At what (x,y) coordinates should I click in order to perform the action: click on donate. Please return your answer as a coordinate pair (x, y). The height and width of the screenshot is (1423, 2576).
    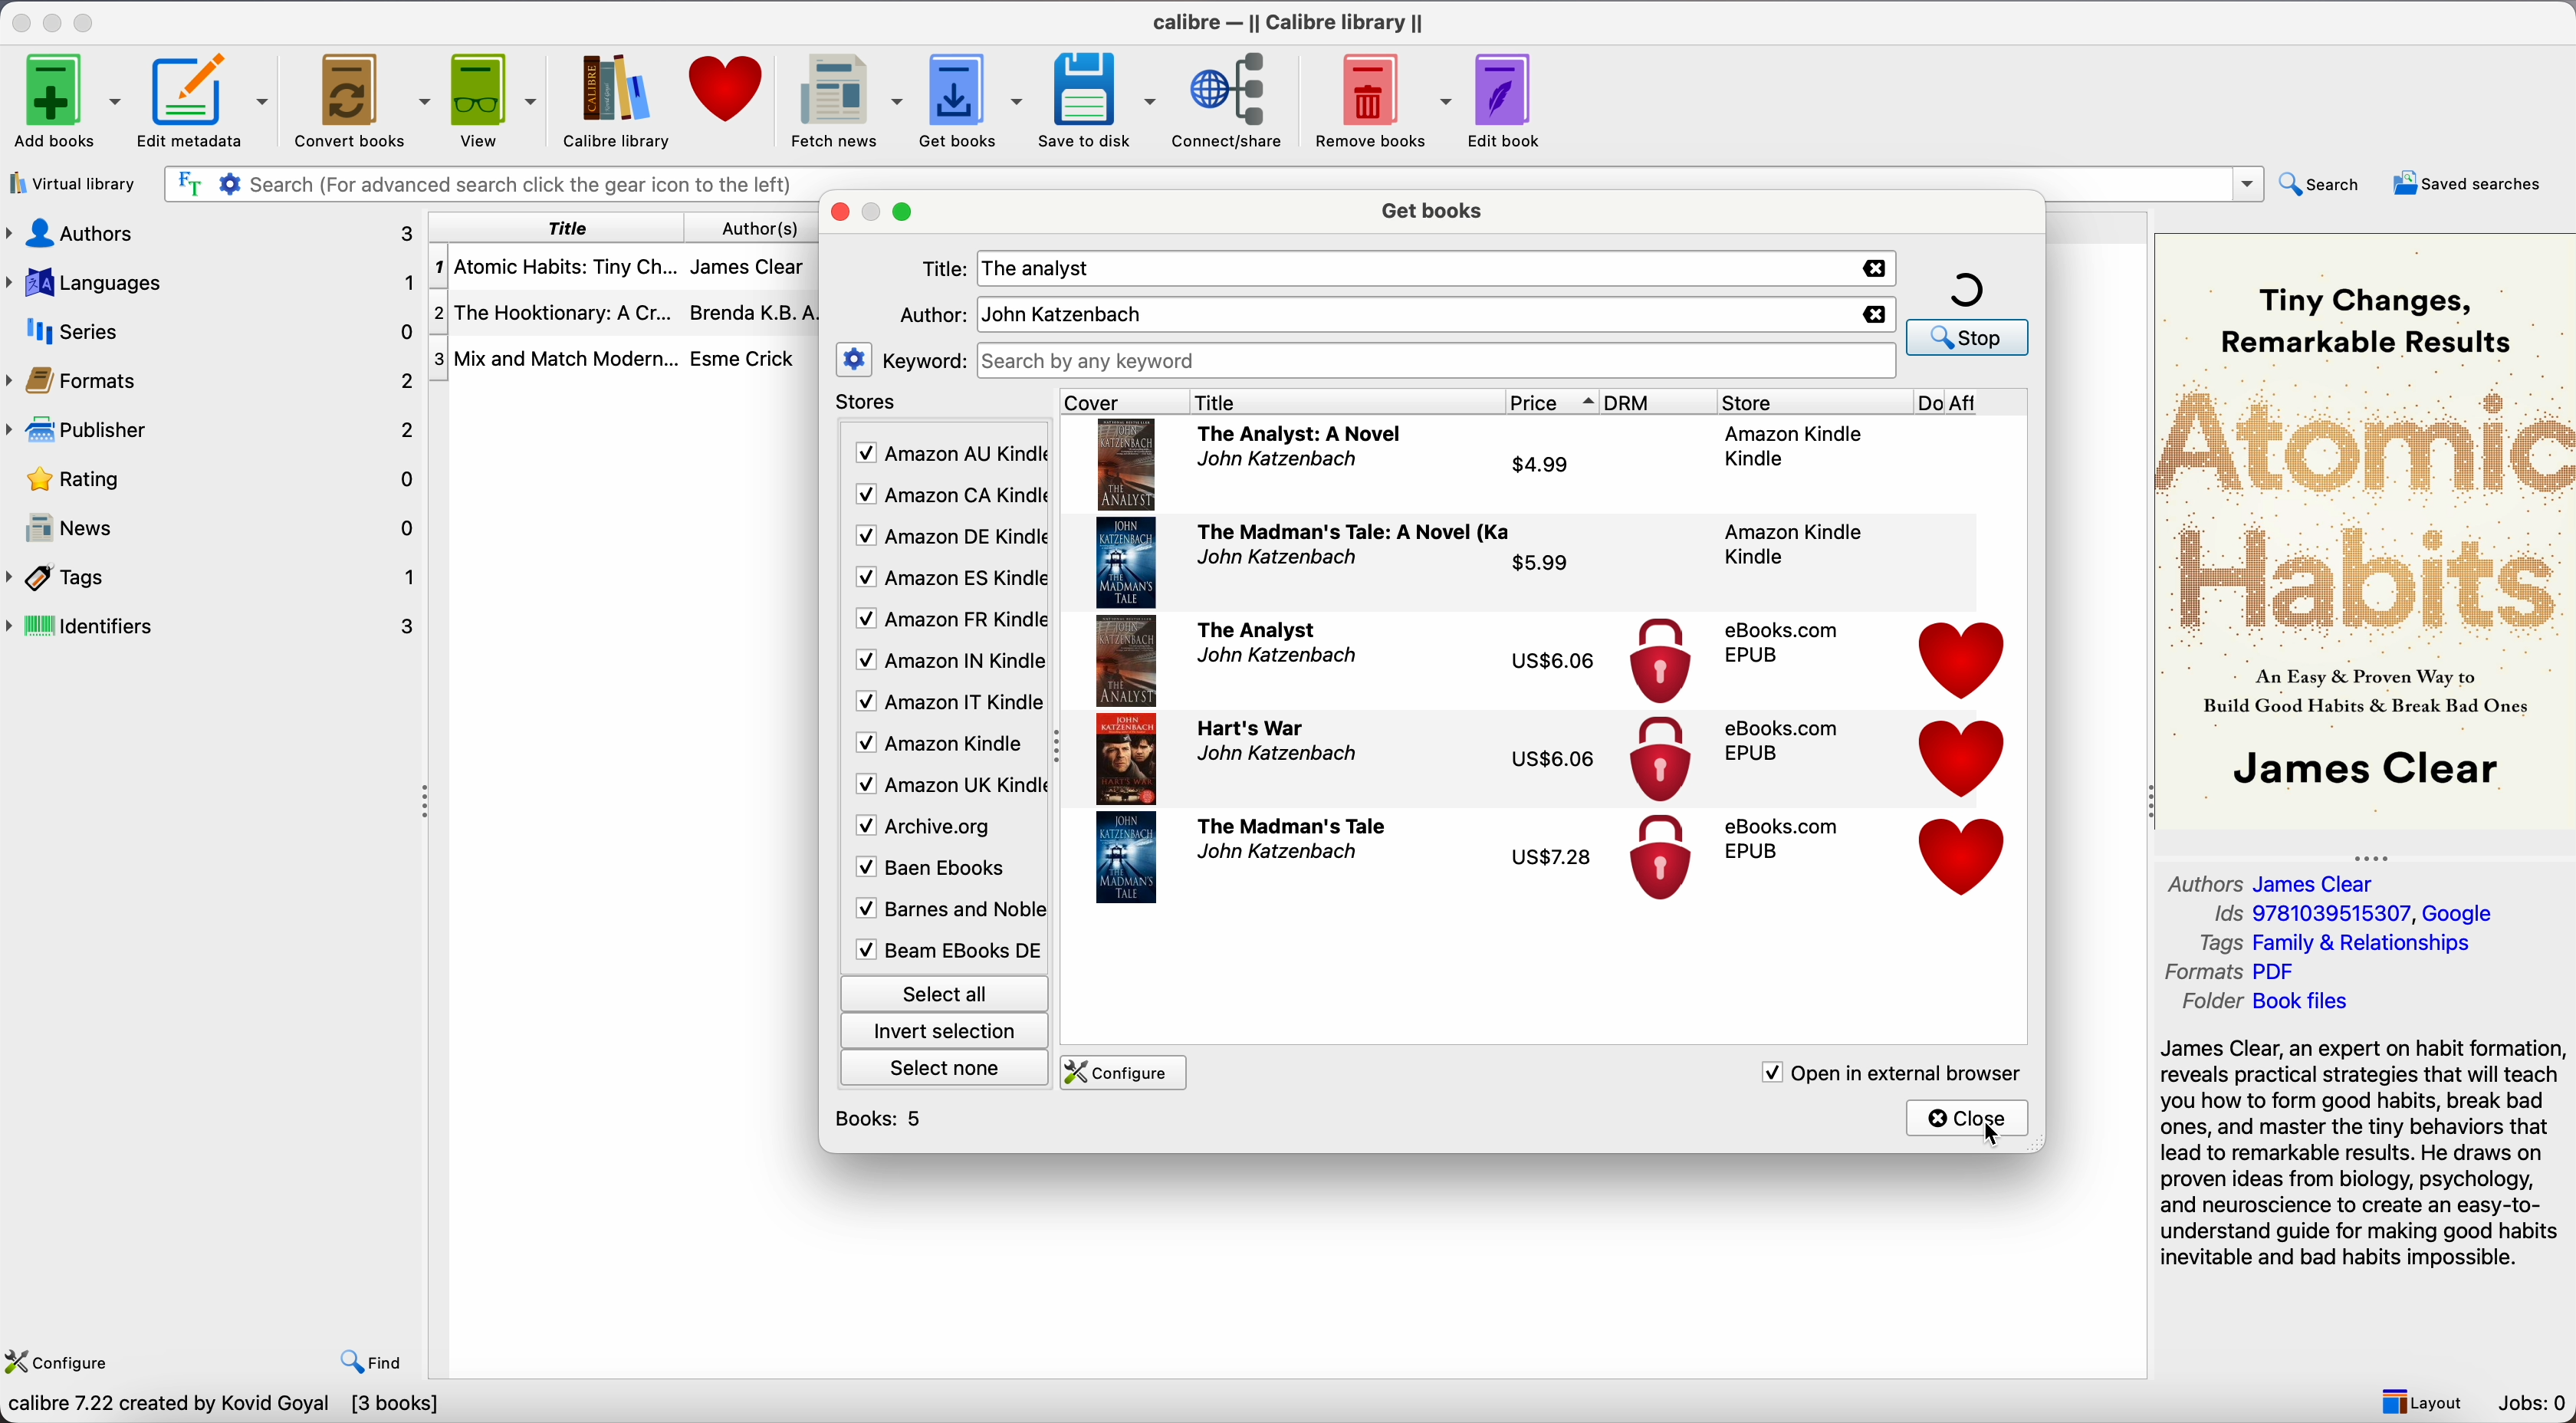
    Looking at the image, I should click on (1964, 757).